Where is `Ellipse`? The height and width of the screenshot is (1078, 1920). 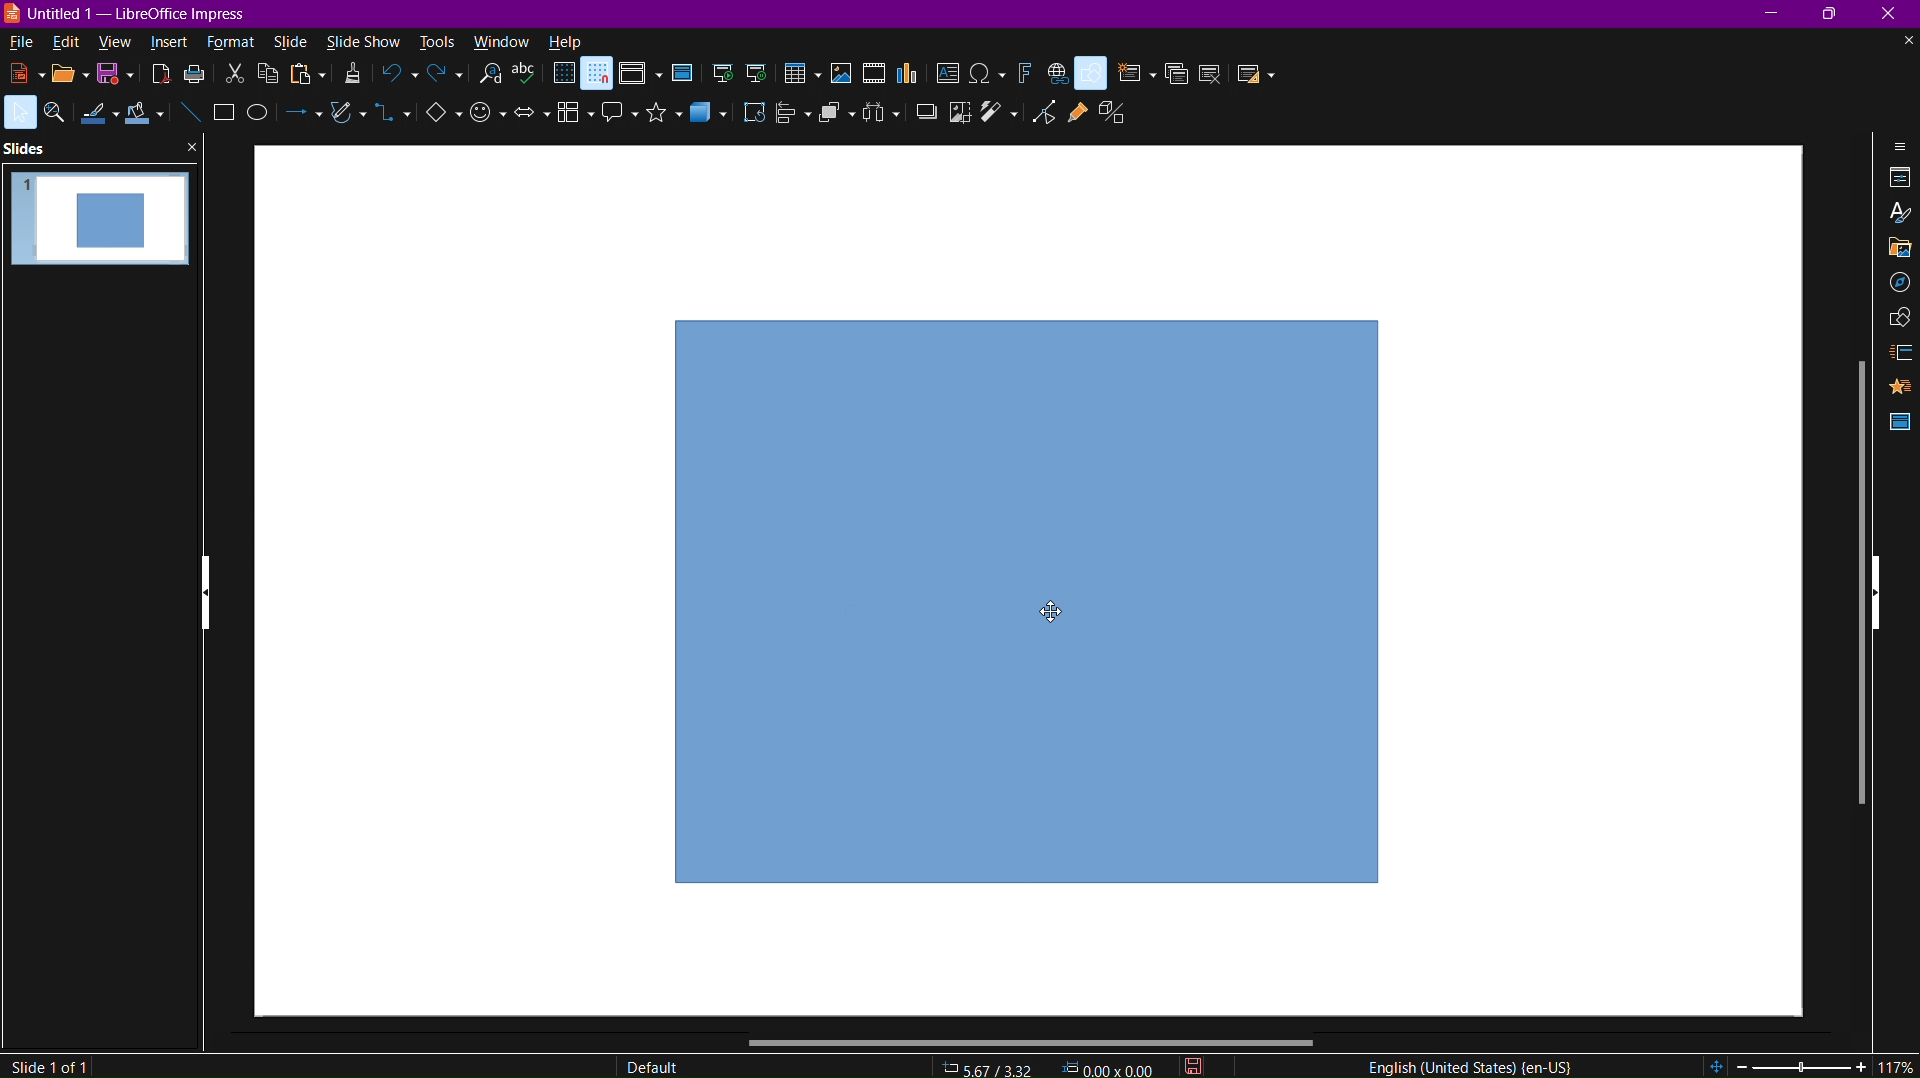 Ellipse is located at coordinates (263, 121).